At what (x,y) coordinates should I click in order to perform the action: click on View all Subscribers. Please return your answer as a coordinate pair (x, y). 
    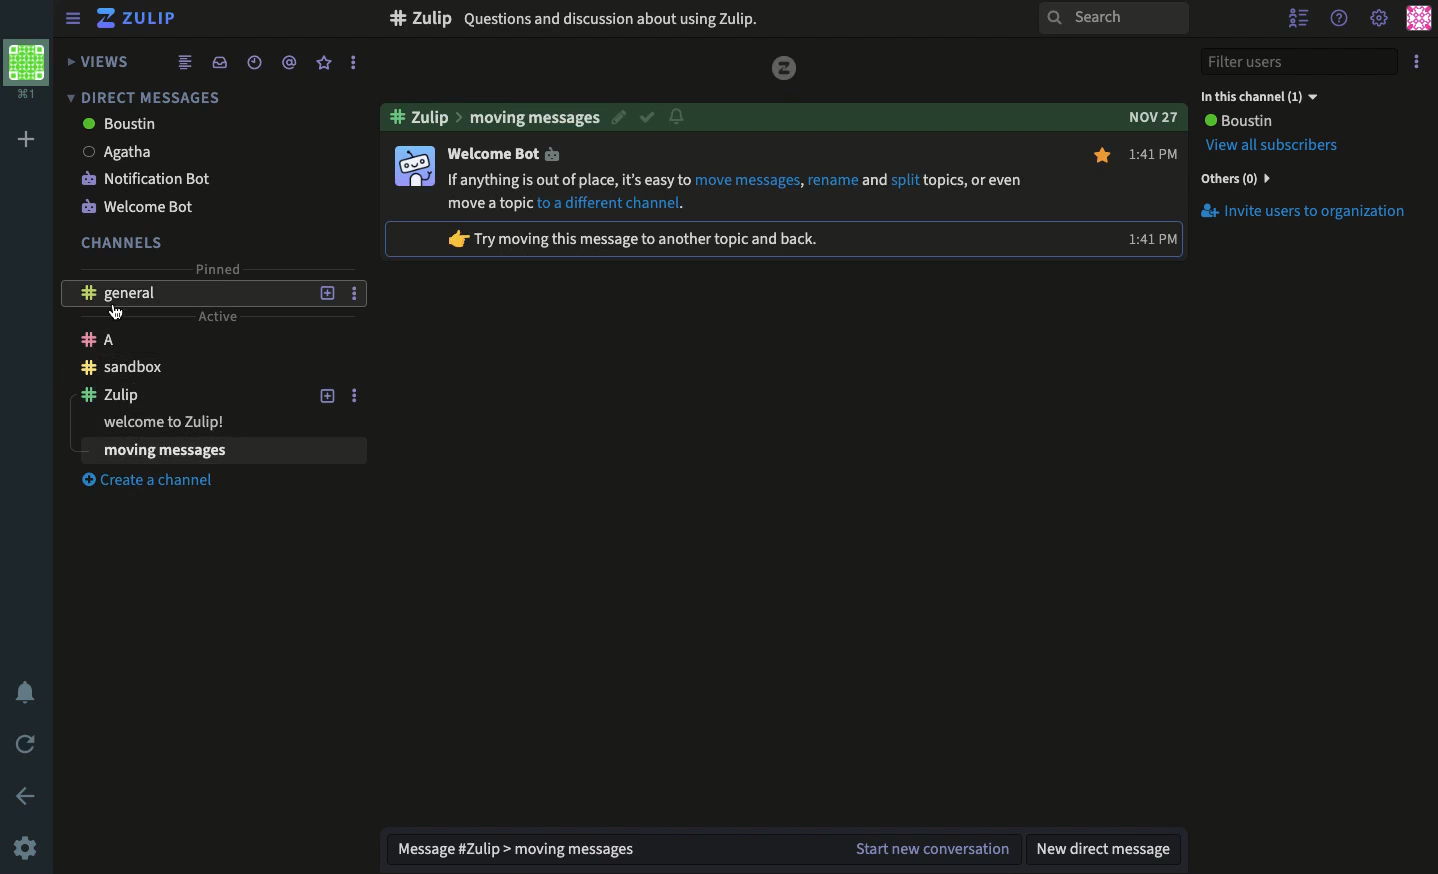
    Looking at the image, I should click on (1276, 145).